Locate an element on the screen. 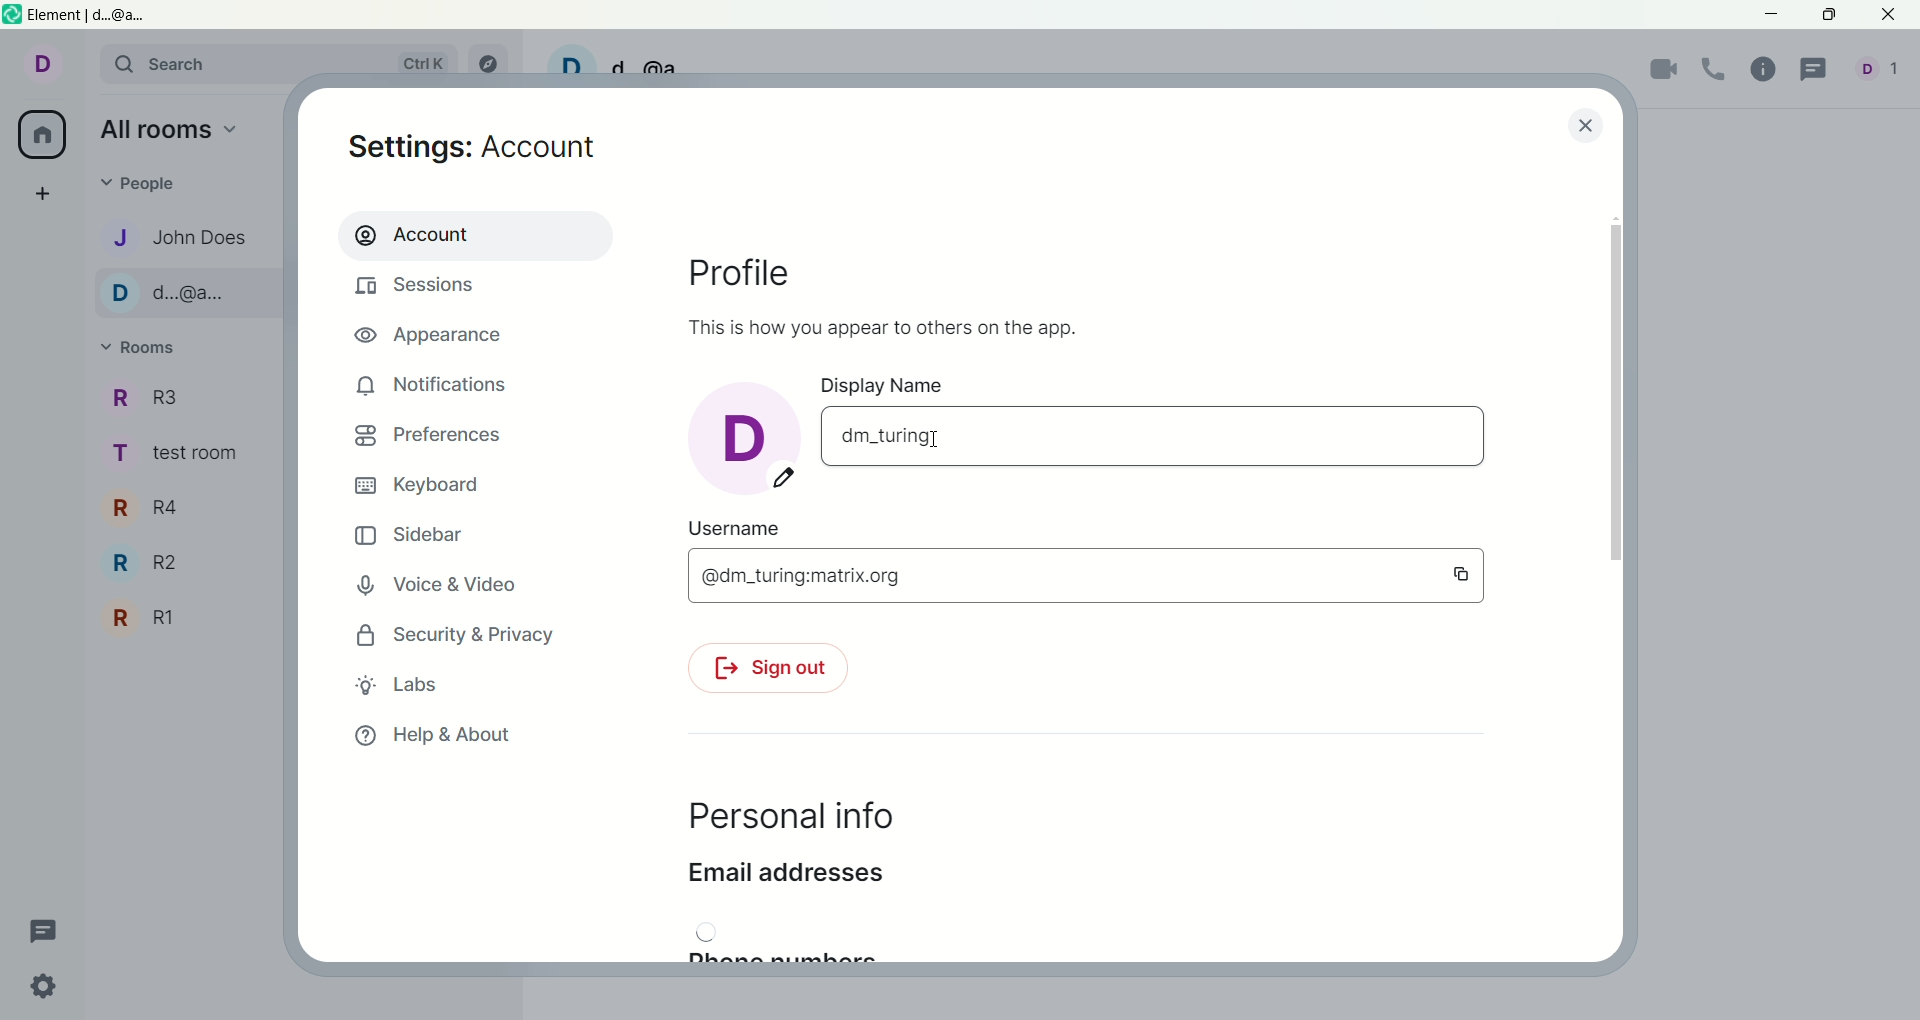 The image size is (1920, 1020). cursor is located at coordinates (940, 438).